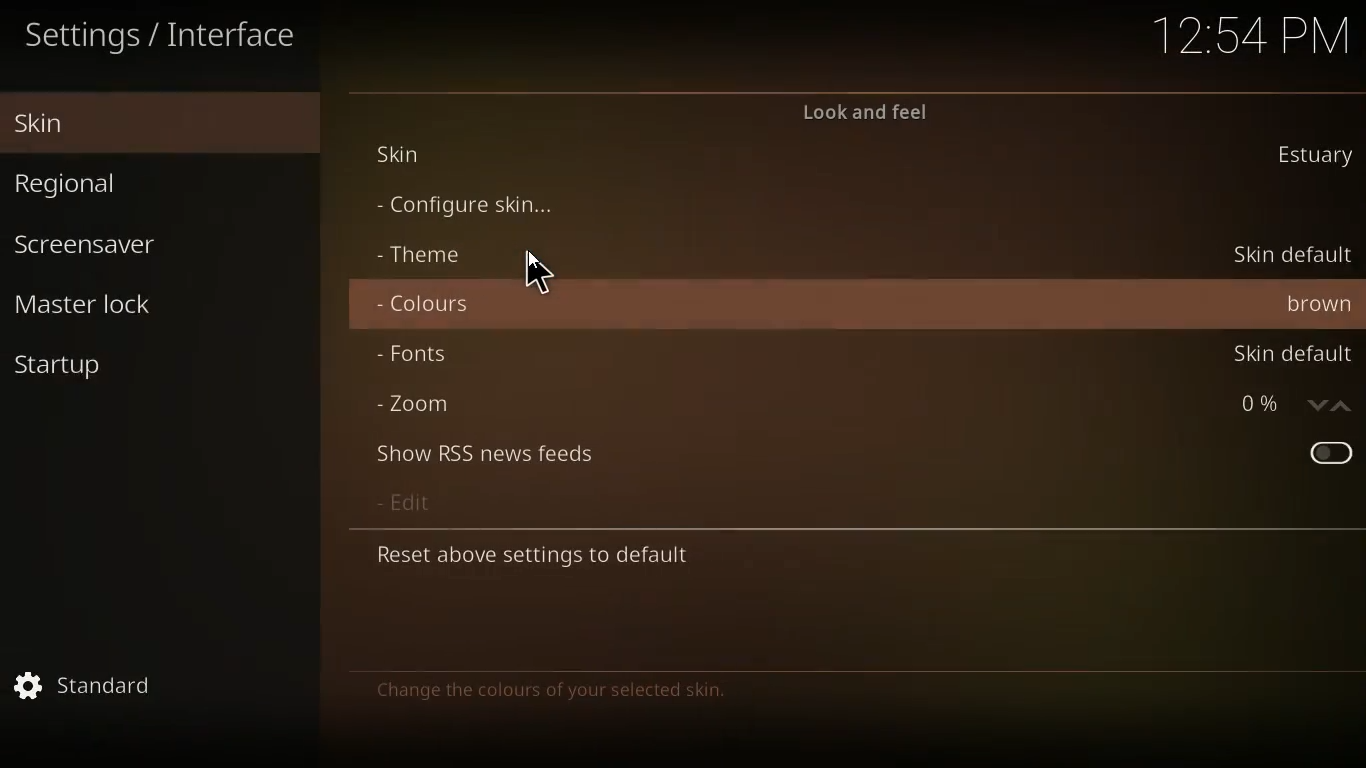 Image resolution: width=1366 pixels, height=768 pixels. Describe the element at coordinates (419, 253) in the screenshot. I see `- Theme` at that location.